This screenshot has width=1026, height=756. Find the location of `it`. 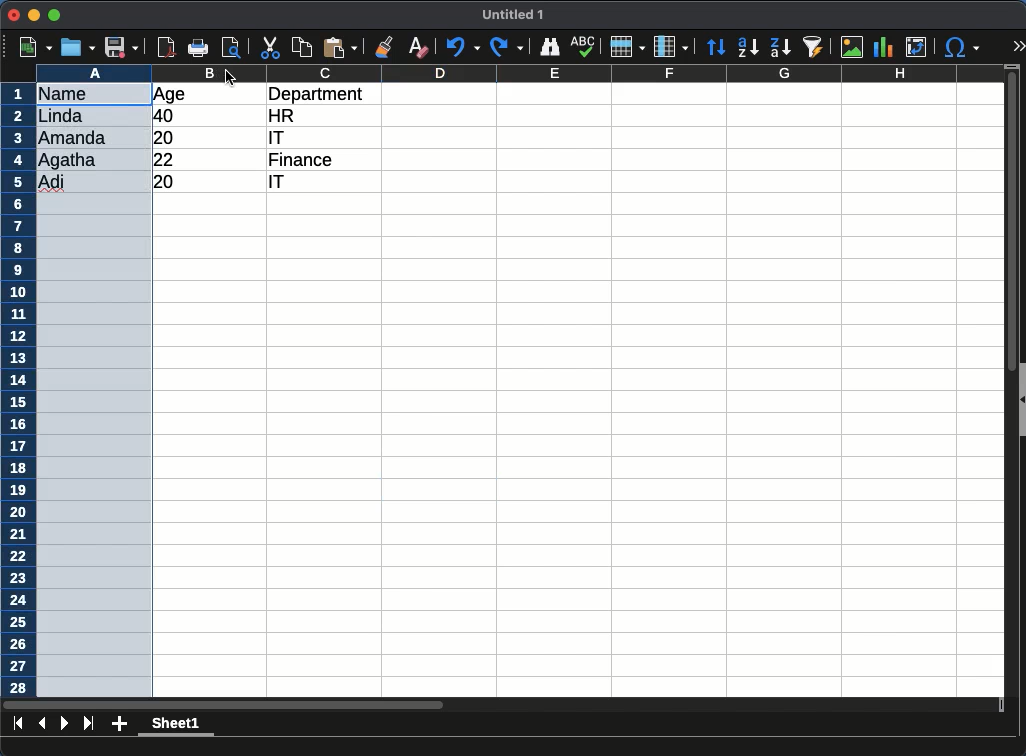

it is located at coordinates (272, 137).